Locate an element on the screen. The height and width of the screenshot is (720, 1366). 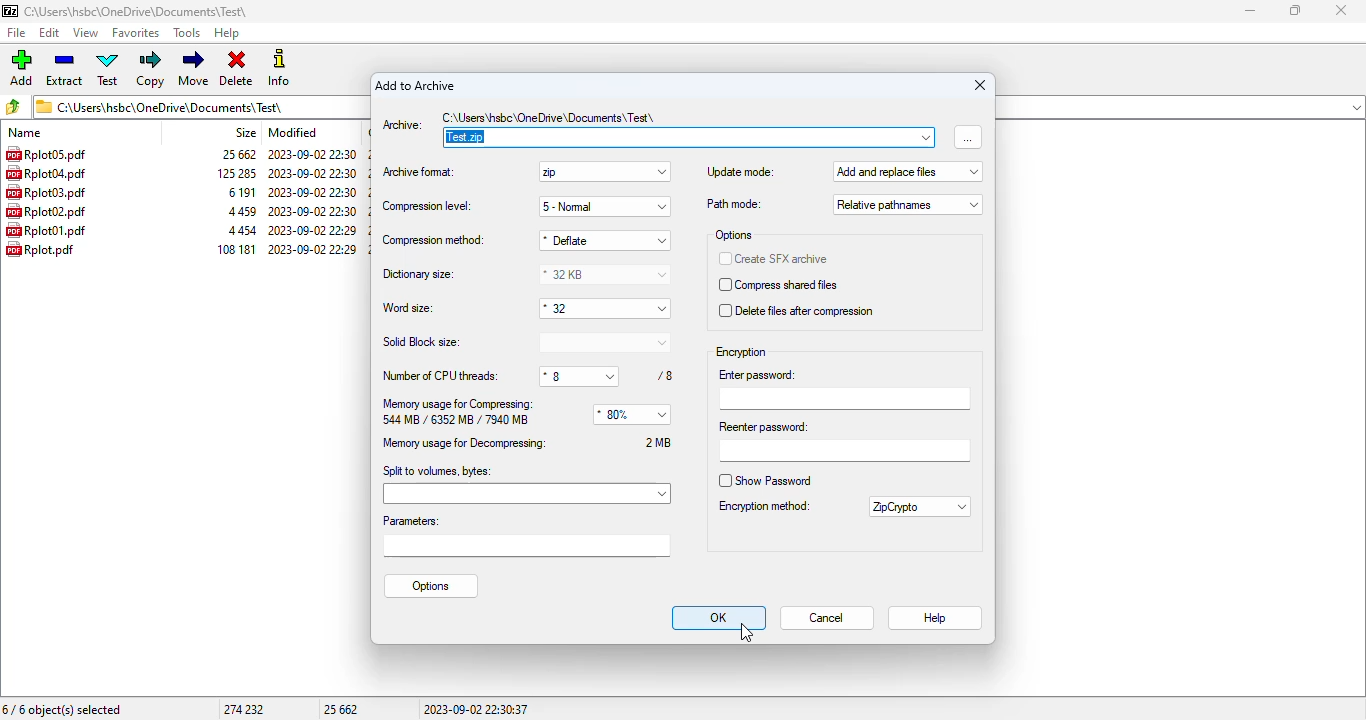
folder is located at coordinates (138, 11).